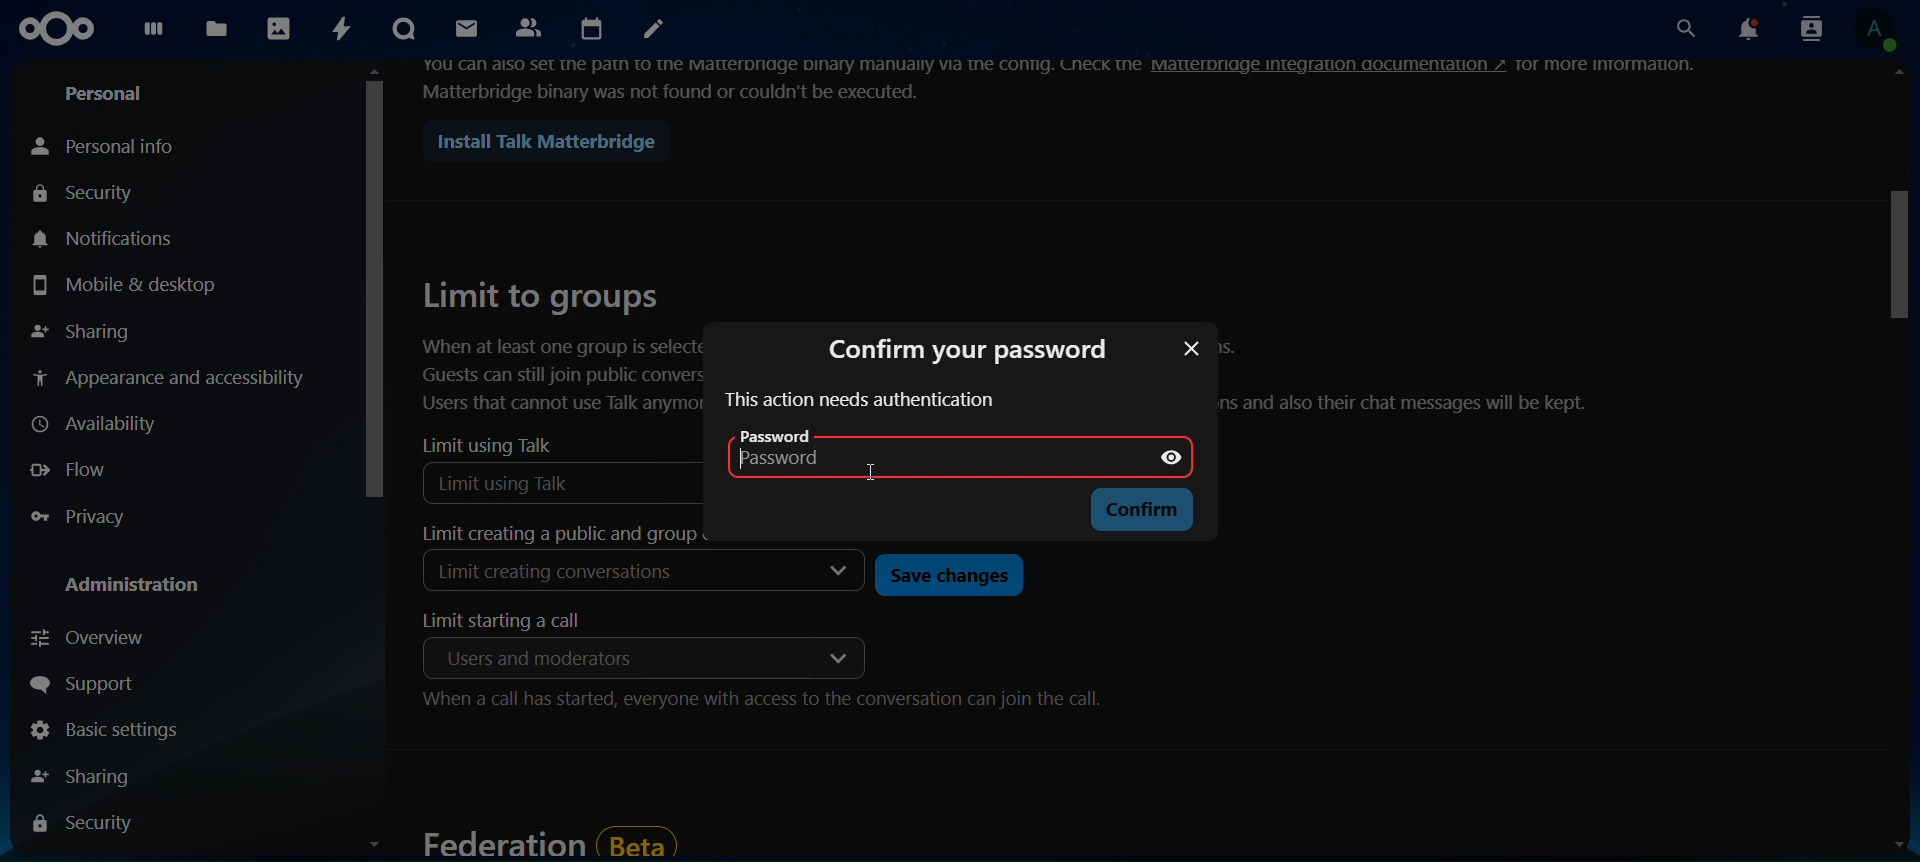  I want to click on confirm, so click(1137, 511).